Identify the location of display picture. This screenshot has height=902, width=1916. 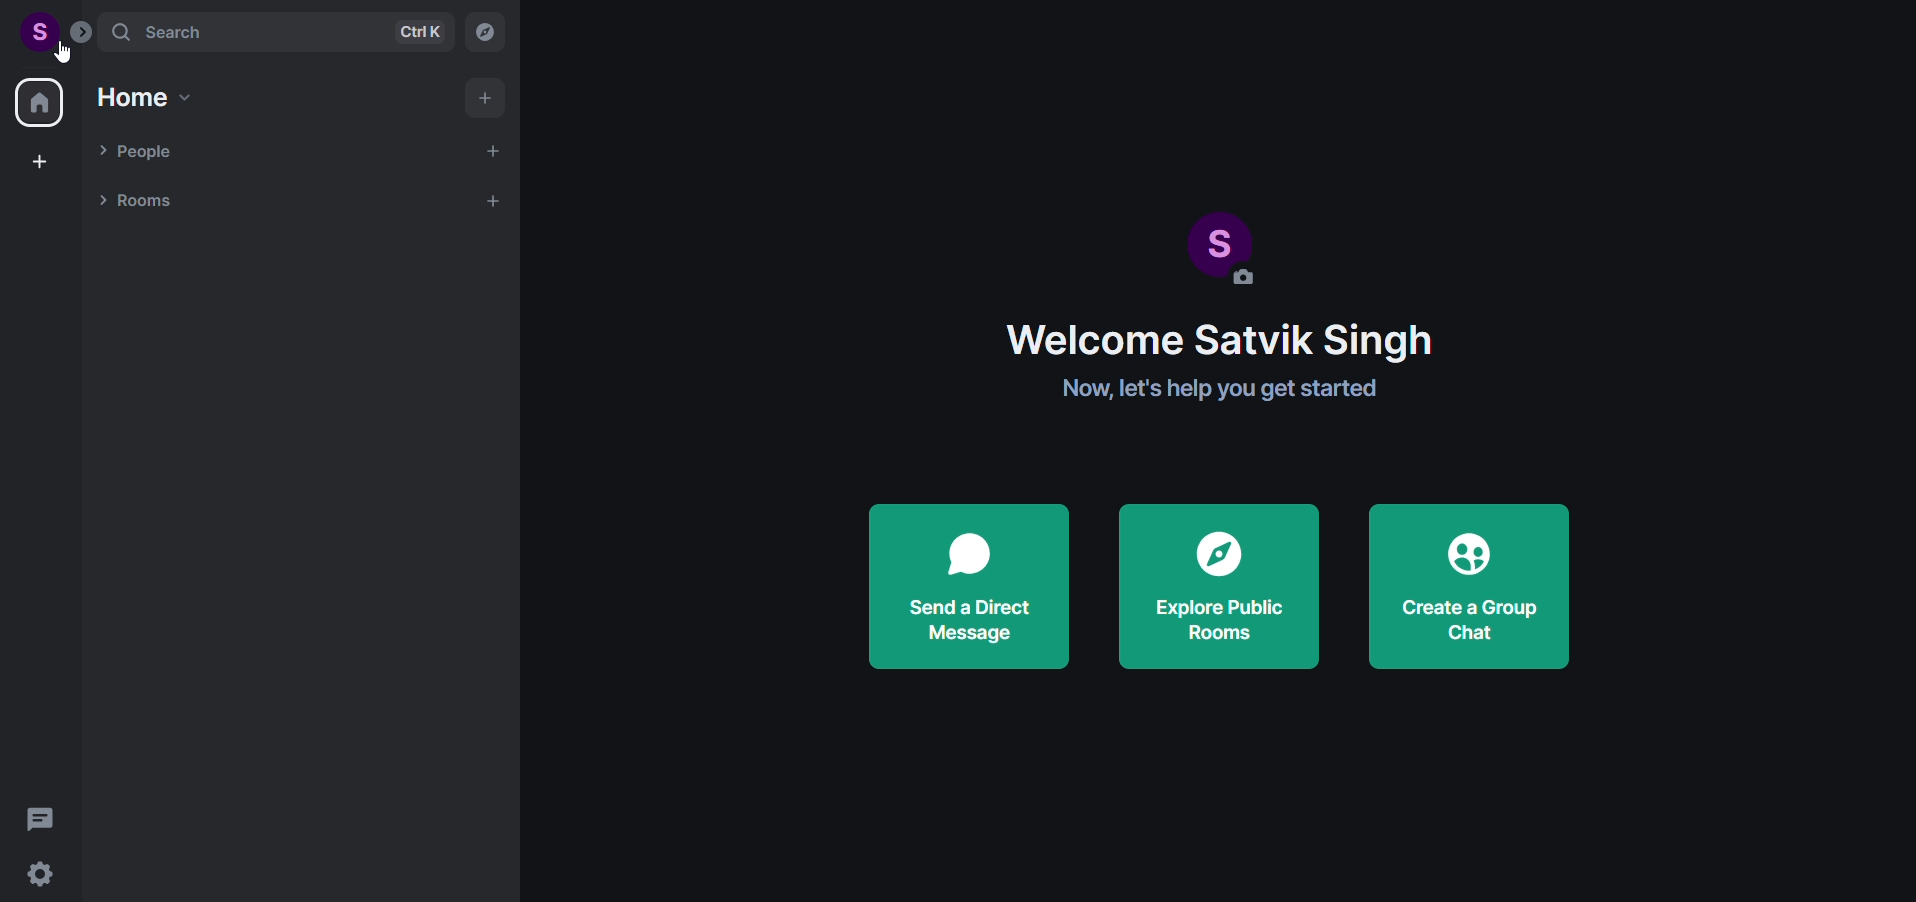
(1219, 235).